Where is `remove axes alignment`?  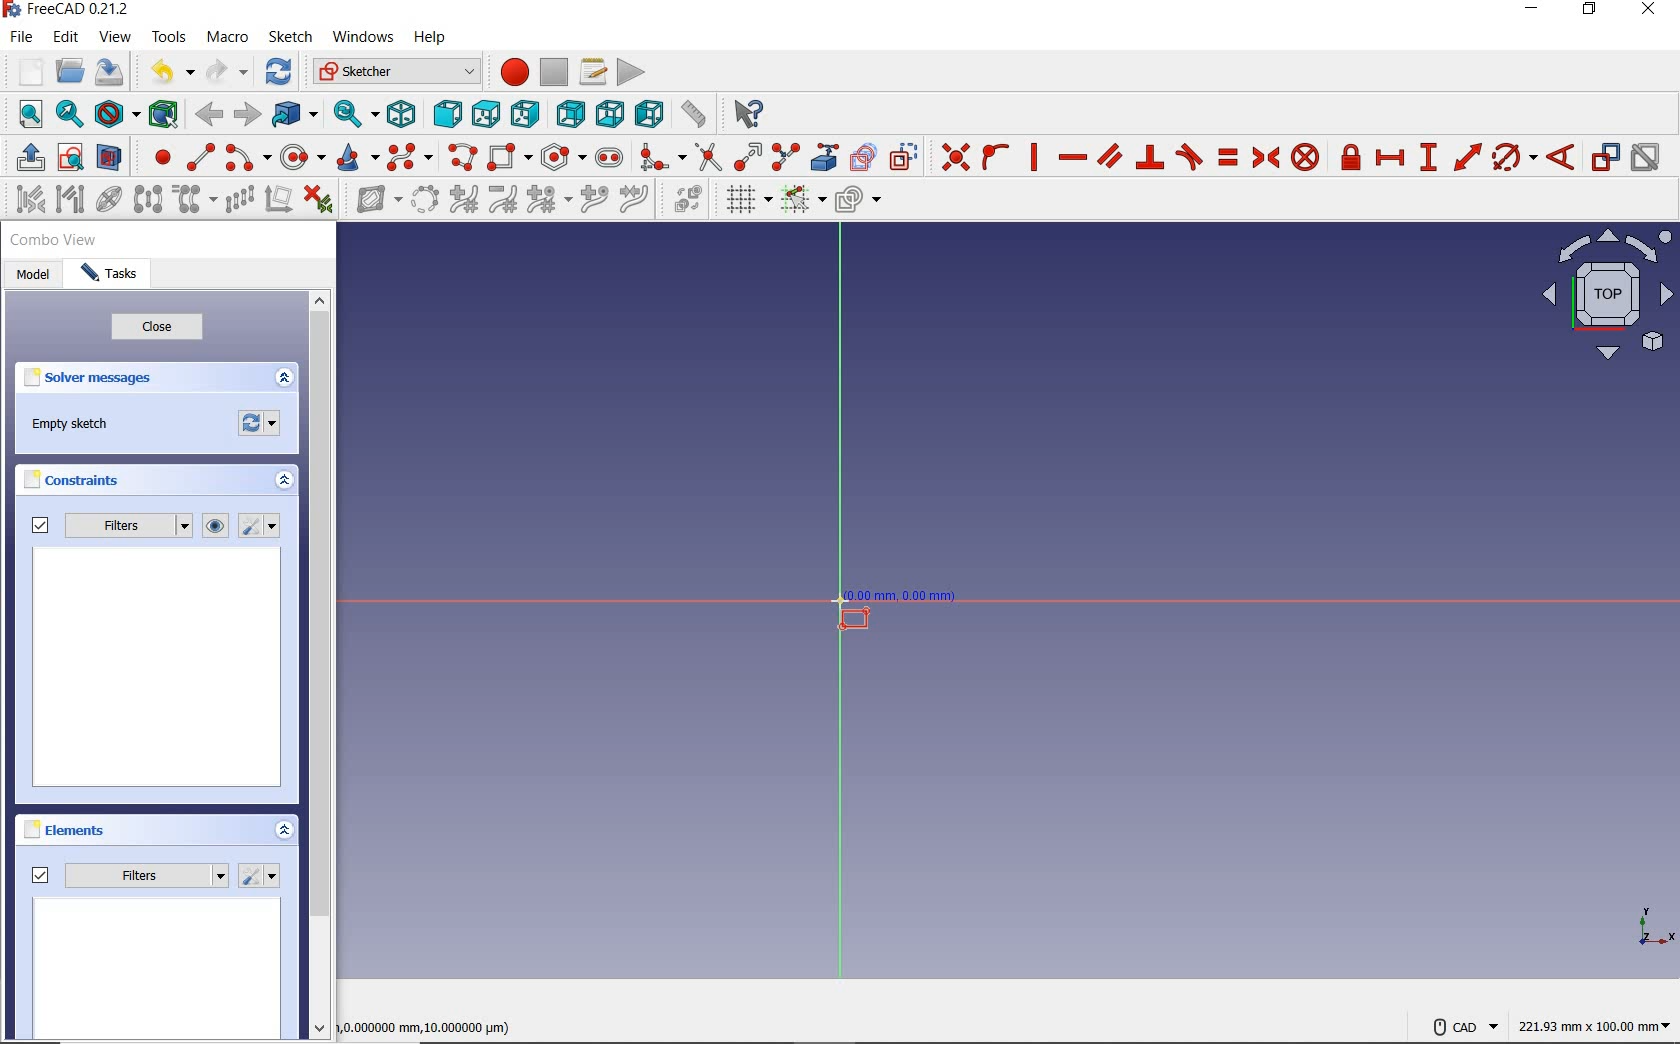 remove axes alignment is located at coordinates (278, 200).